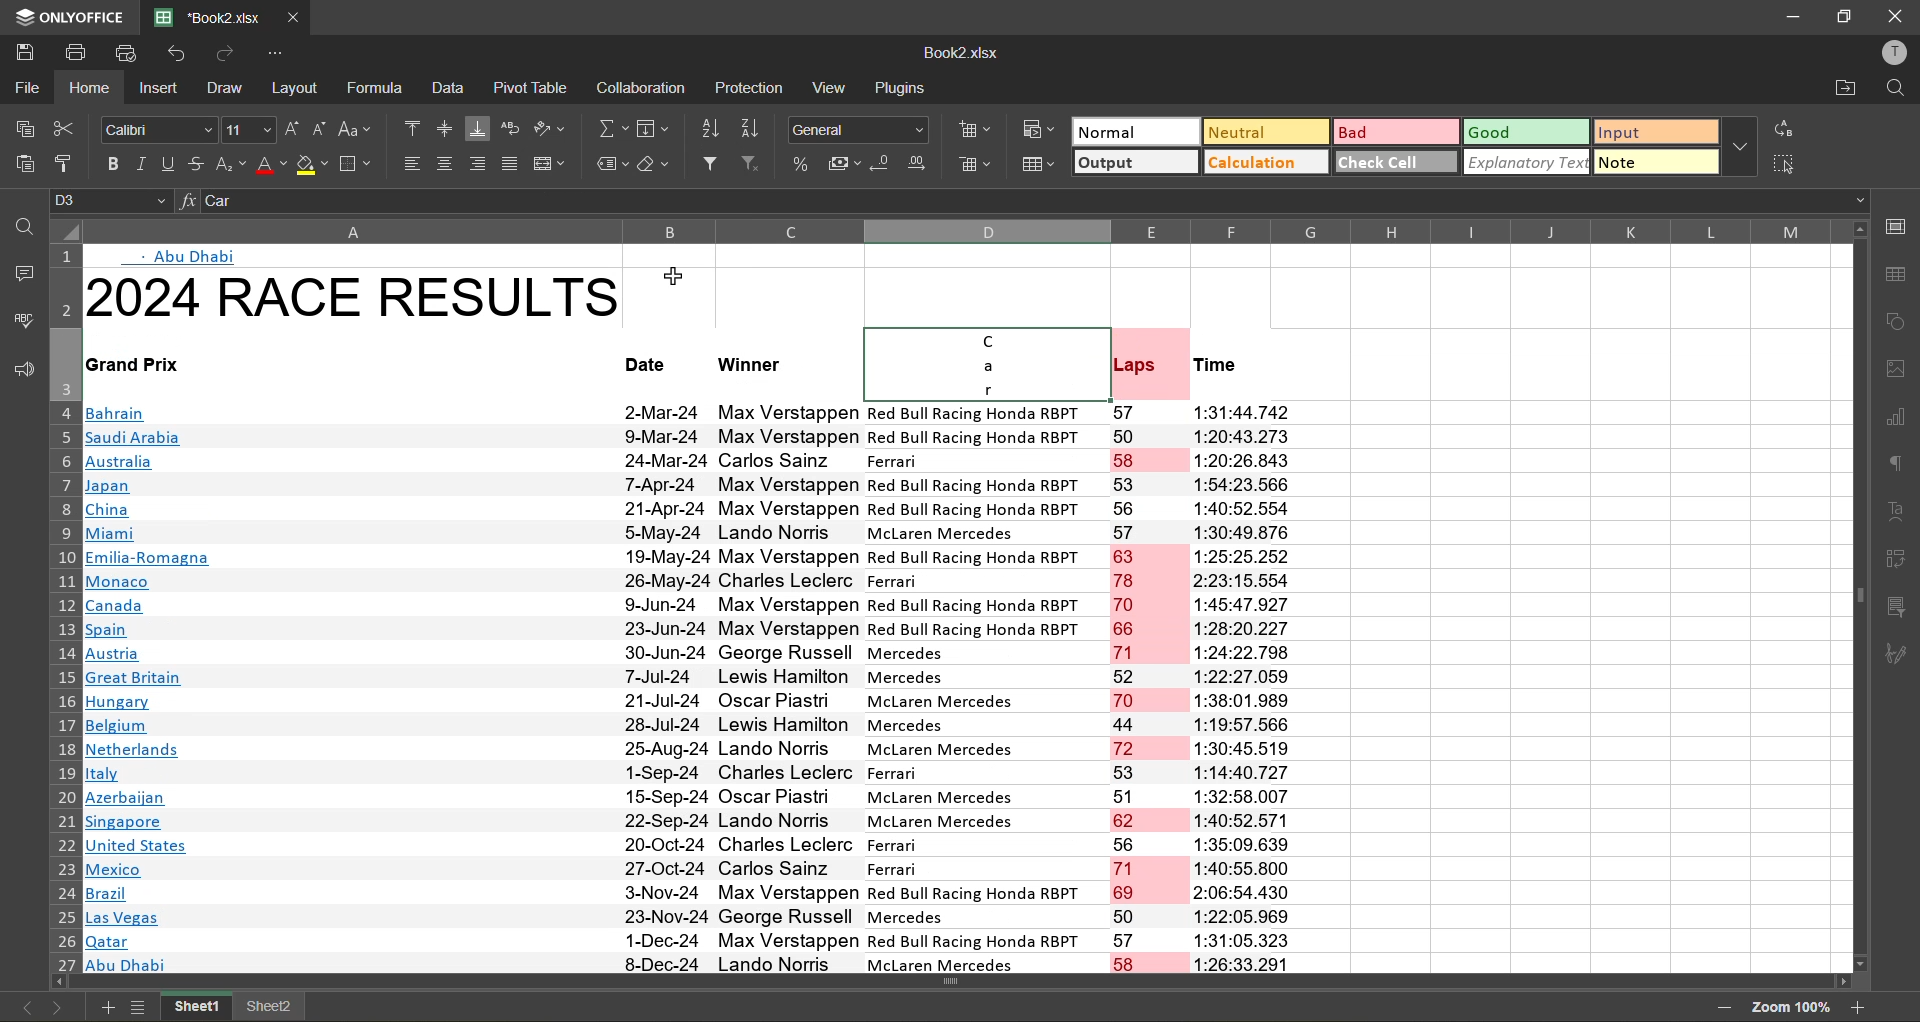 The width and height of the screenshot is (1920, 1022). What do you see at coordinates (71, 613) in the screenshot?
I see `row numbers` at bounding box center [71, 613].